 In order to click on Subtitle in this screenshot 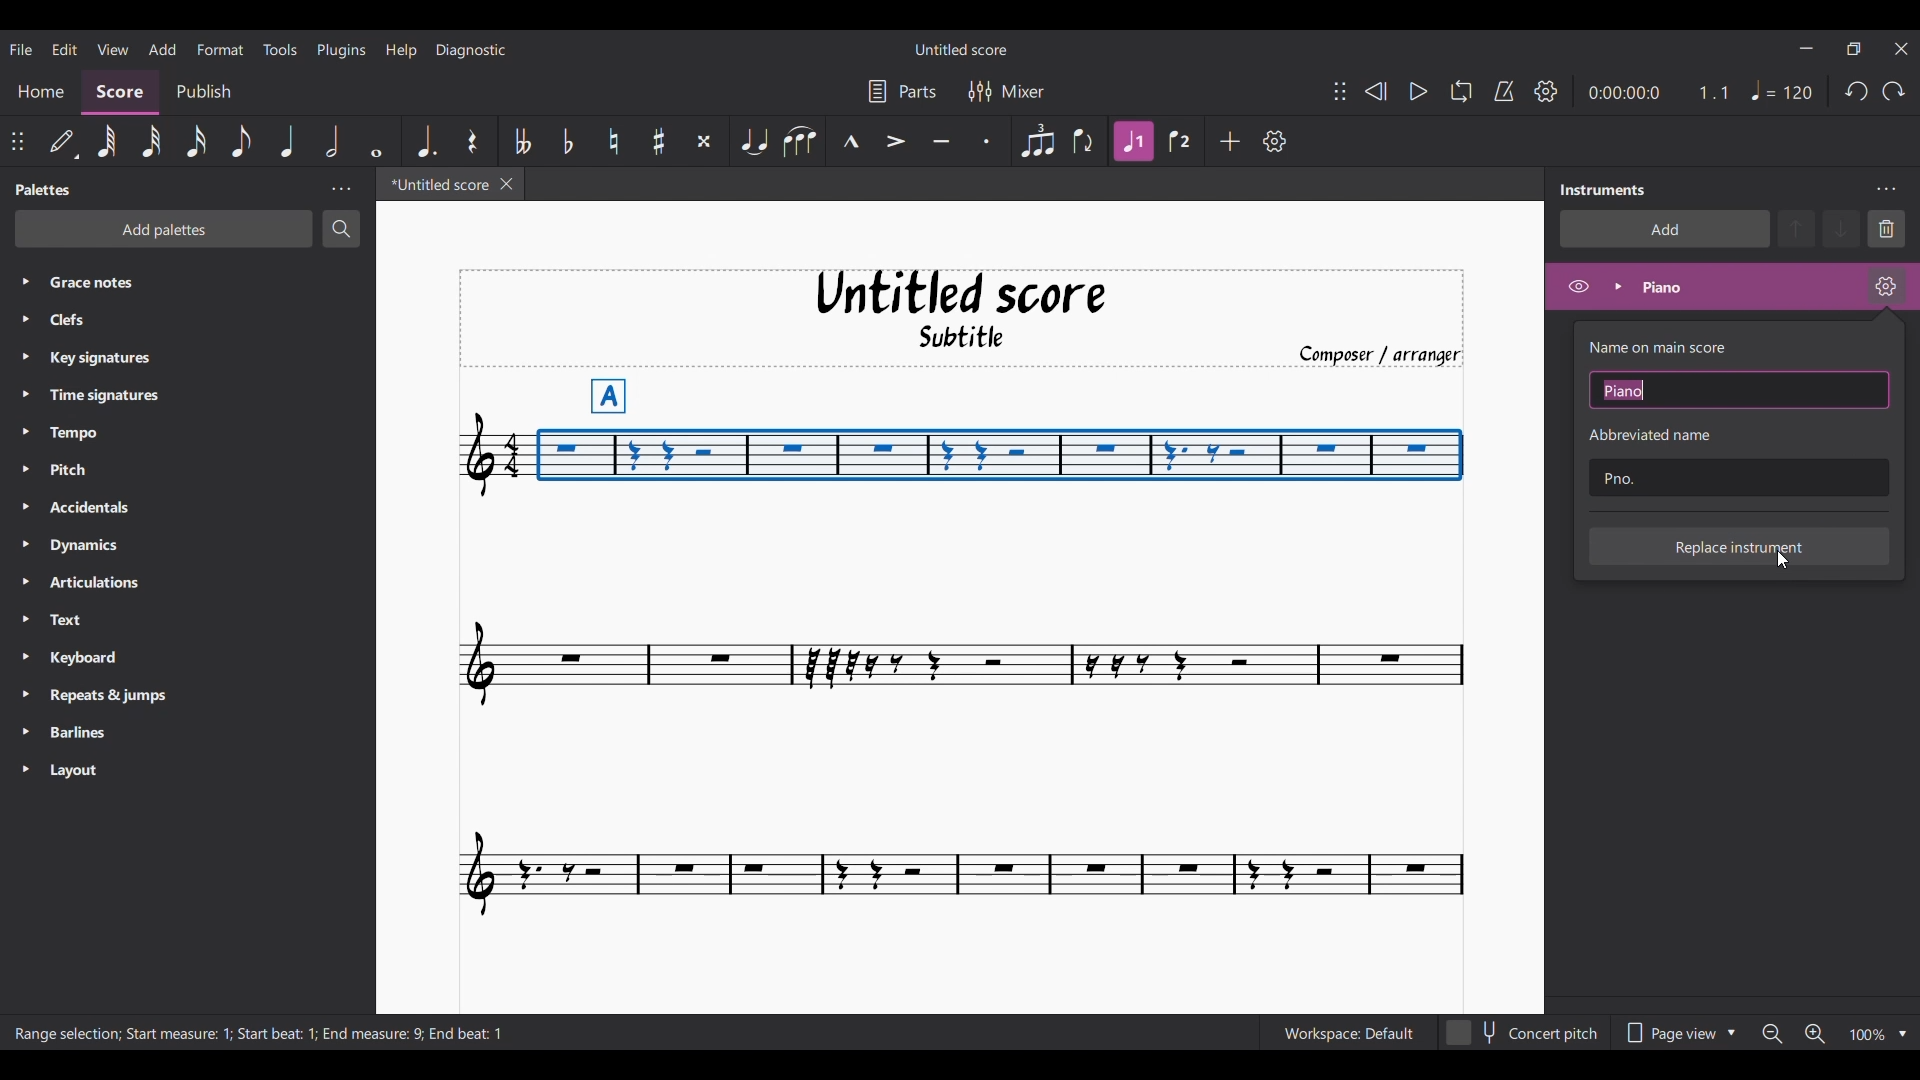, I will do `click(982, 336)`.